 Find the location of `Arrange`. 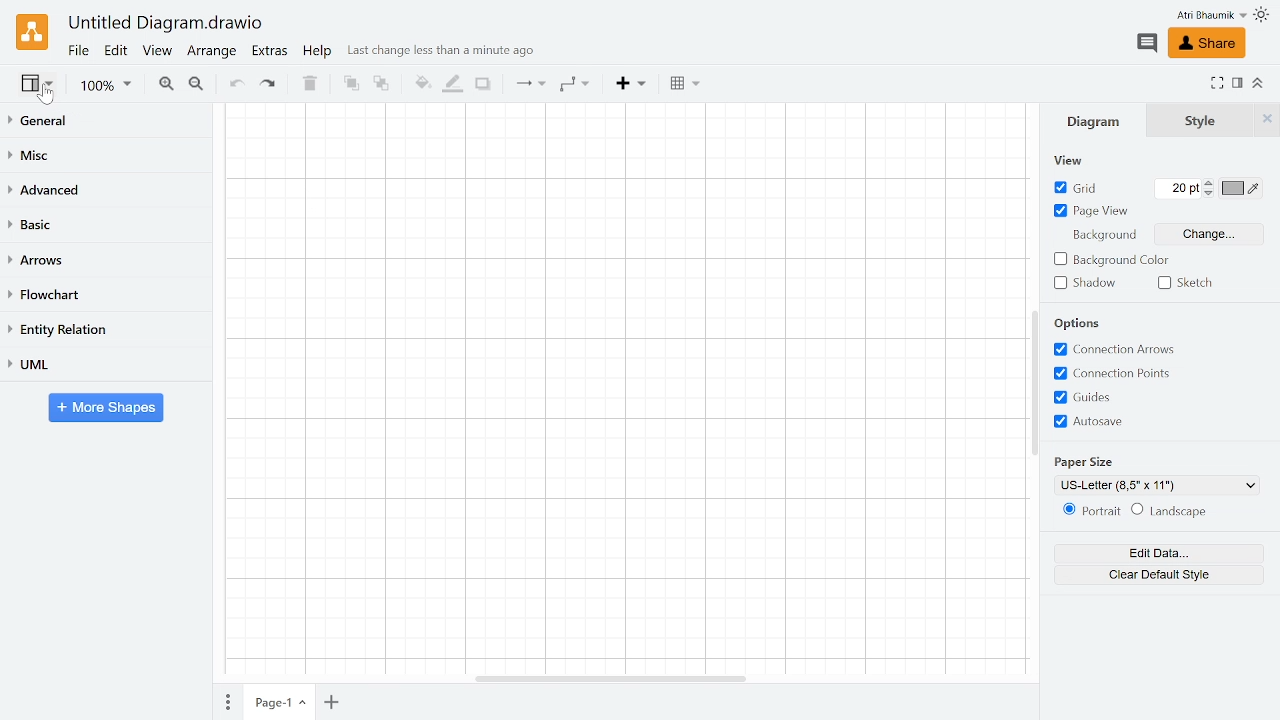

Arrange is located at coordinates (213, 53).